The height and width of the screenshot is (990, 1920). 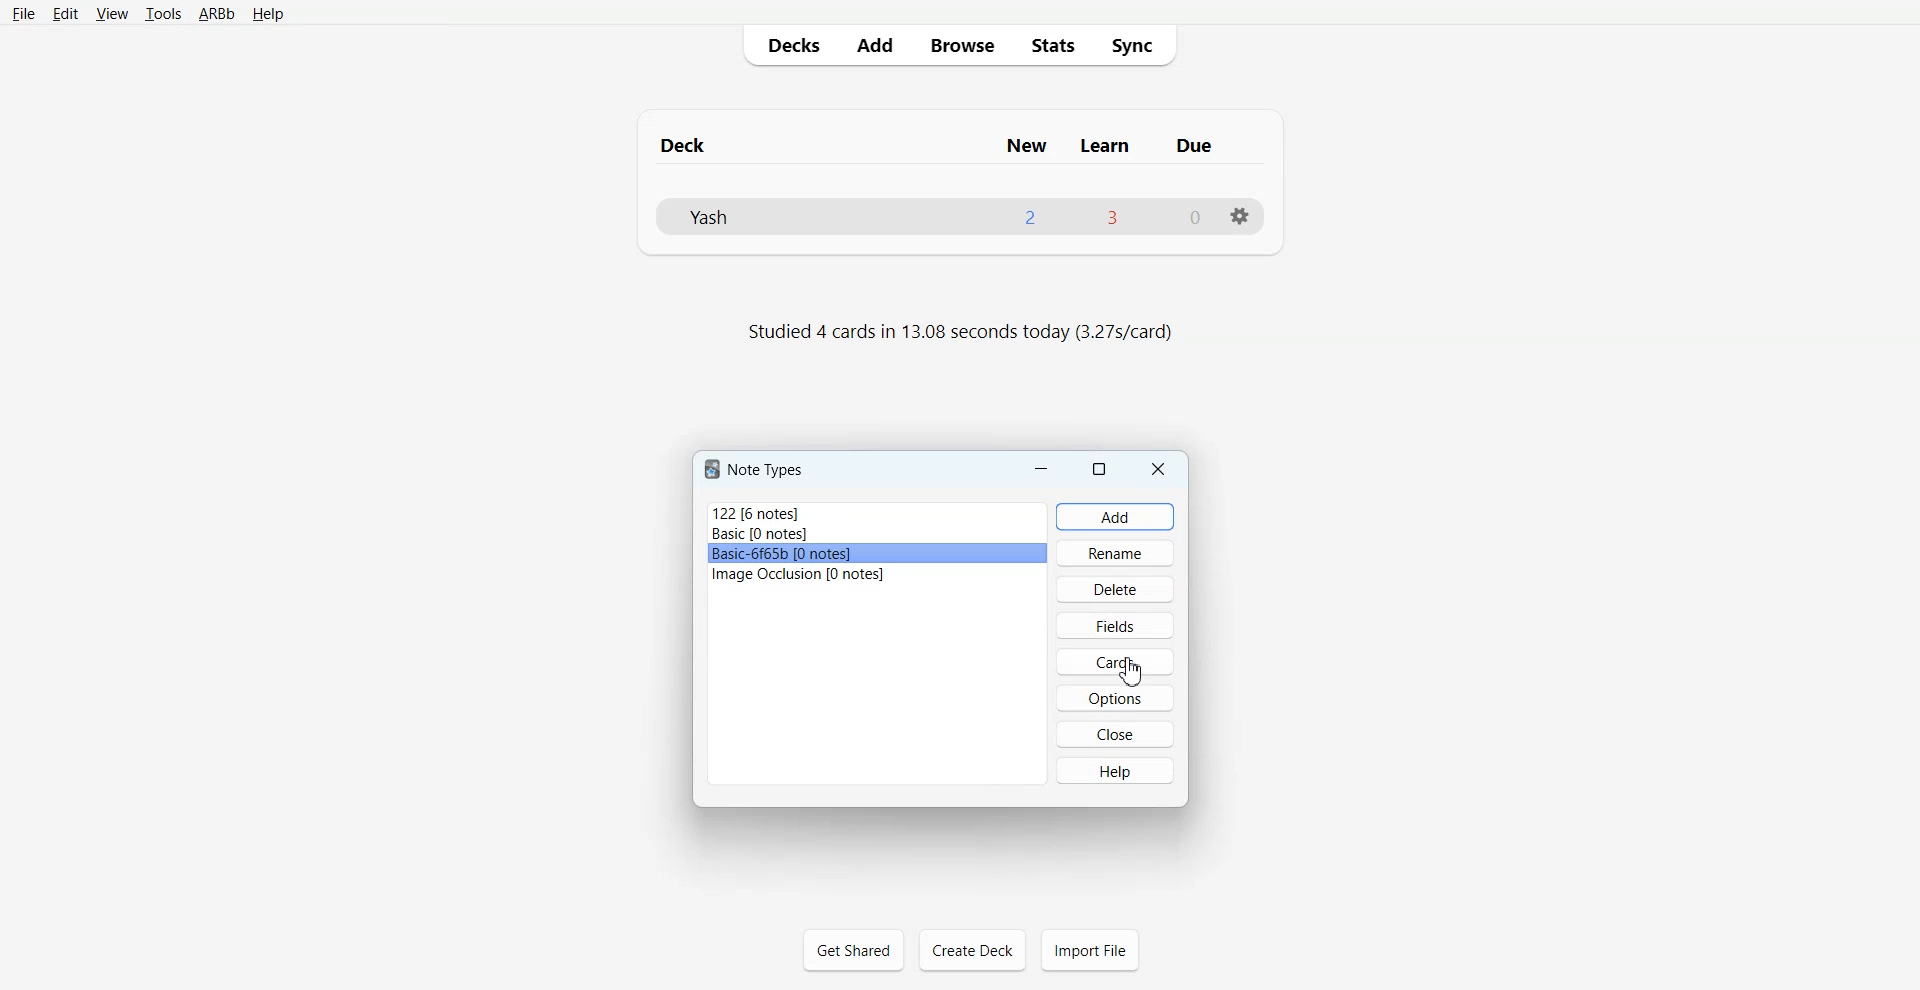 What do you see at coordinates (877, 534) in the screenshot?
I see `Basic` at bounding box center [877, 534].